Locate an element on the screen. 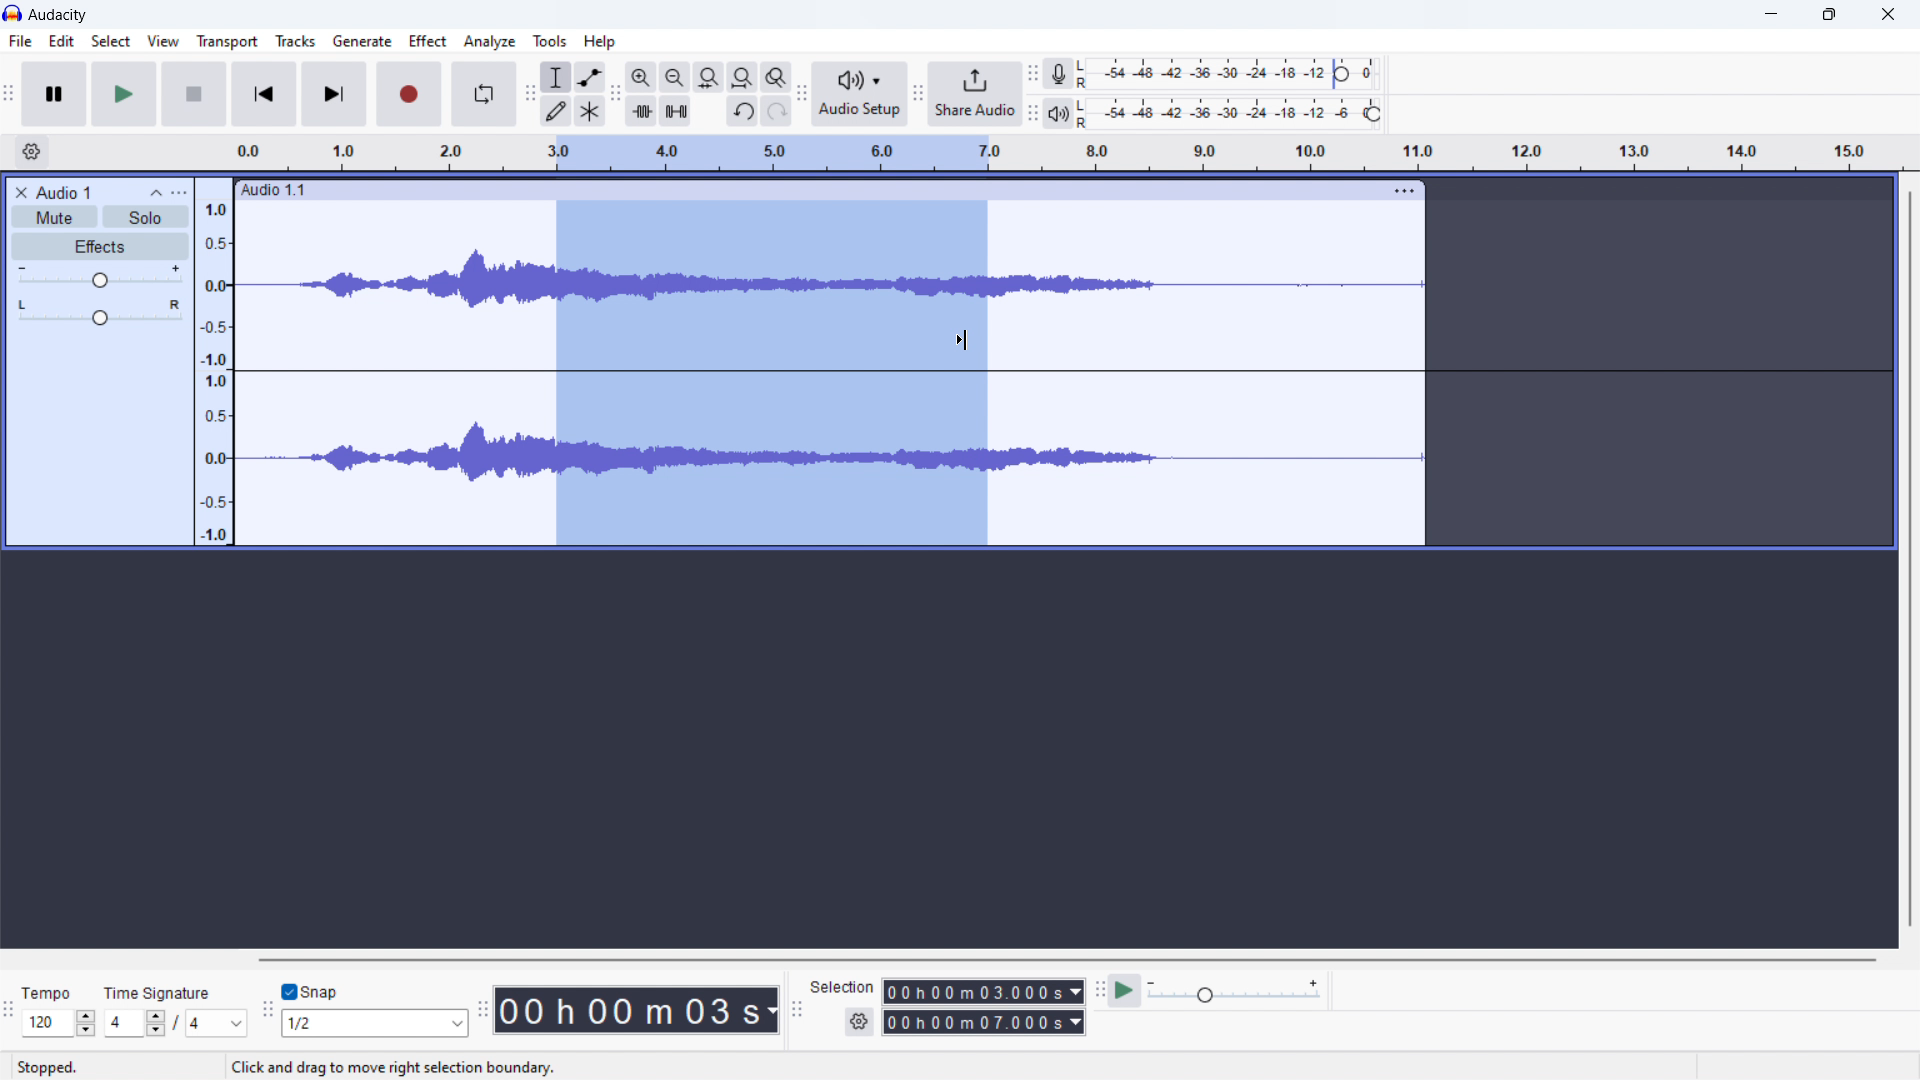 Image resolution: width=1920 pixels, height=1080 pixels. edit is located at coordinates (62, 40).